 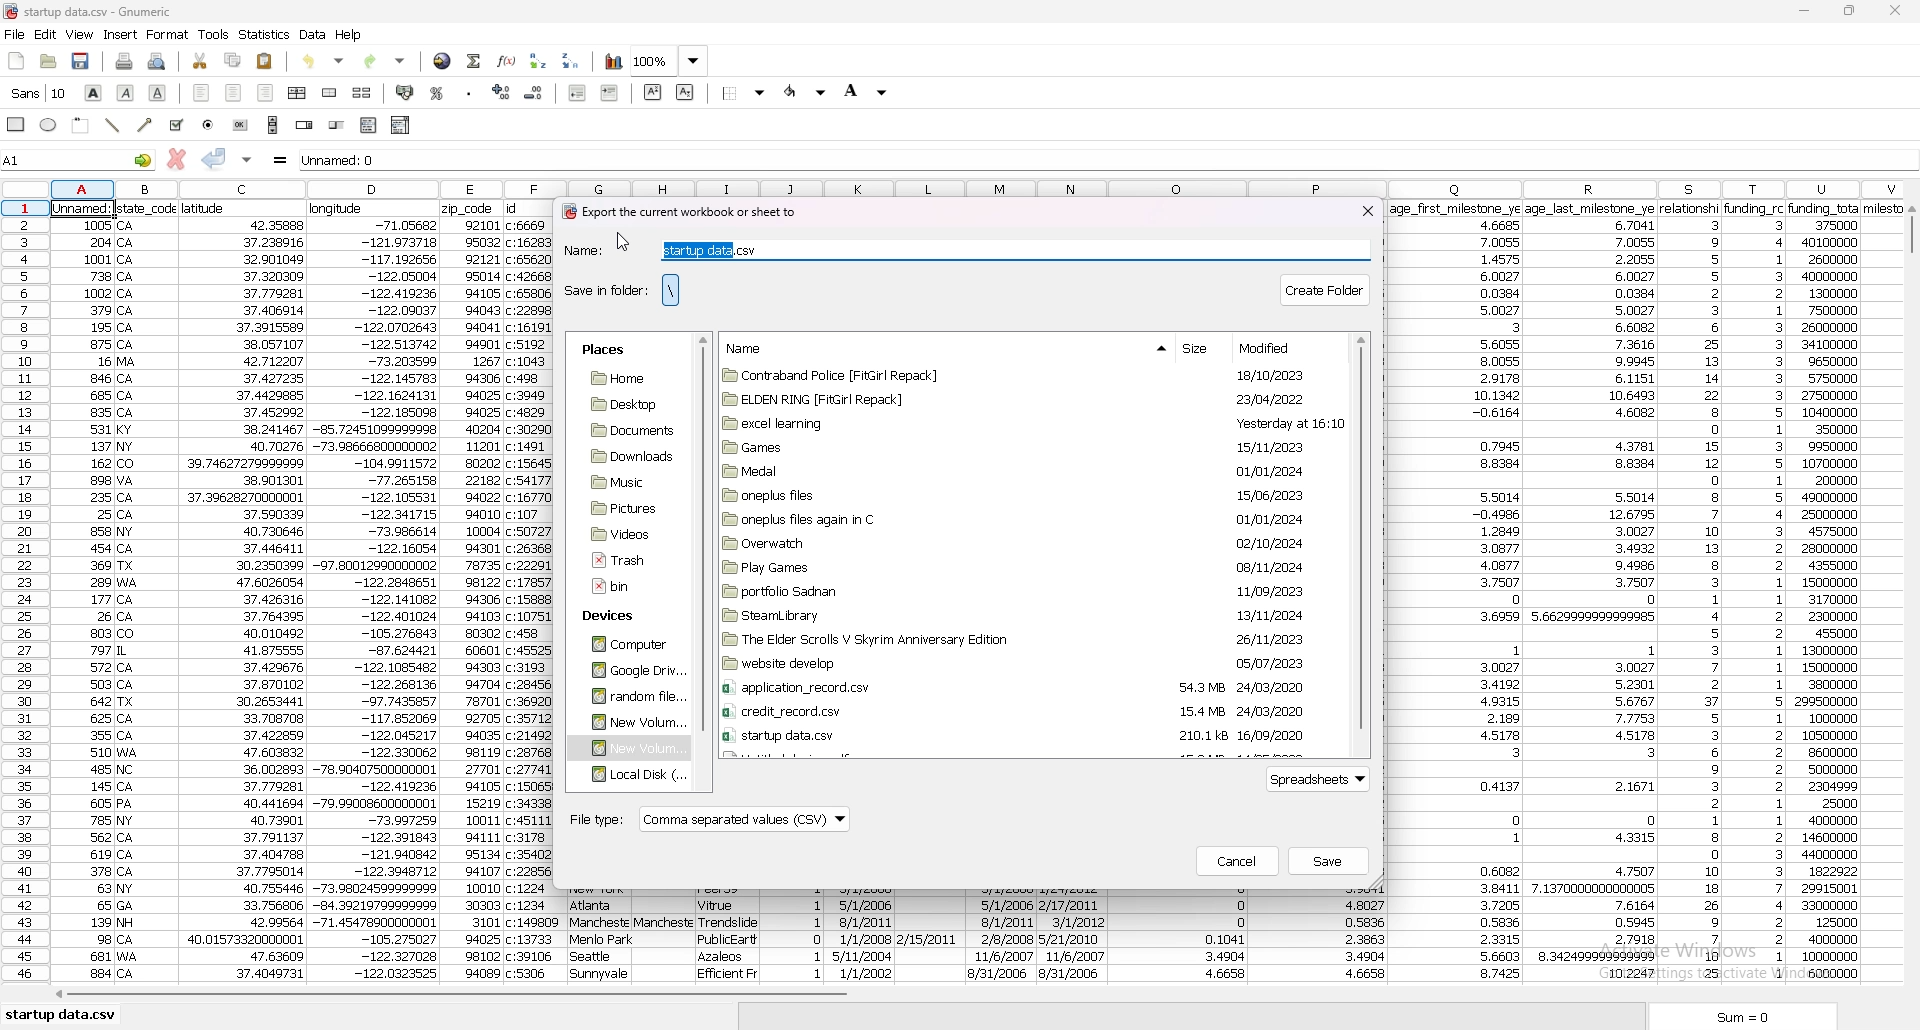 I want to click on places, so click(x=603, y=350).